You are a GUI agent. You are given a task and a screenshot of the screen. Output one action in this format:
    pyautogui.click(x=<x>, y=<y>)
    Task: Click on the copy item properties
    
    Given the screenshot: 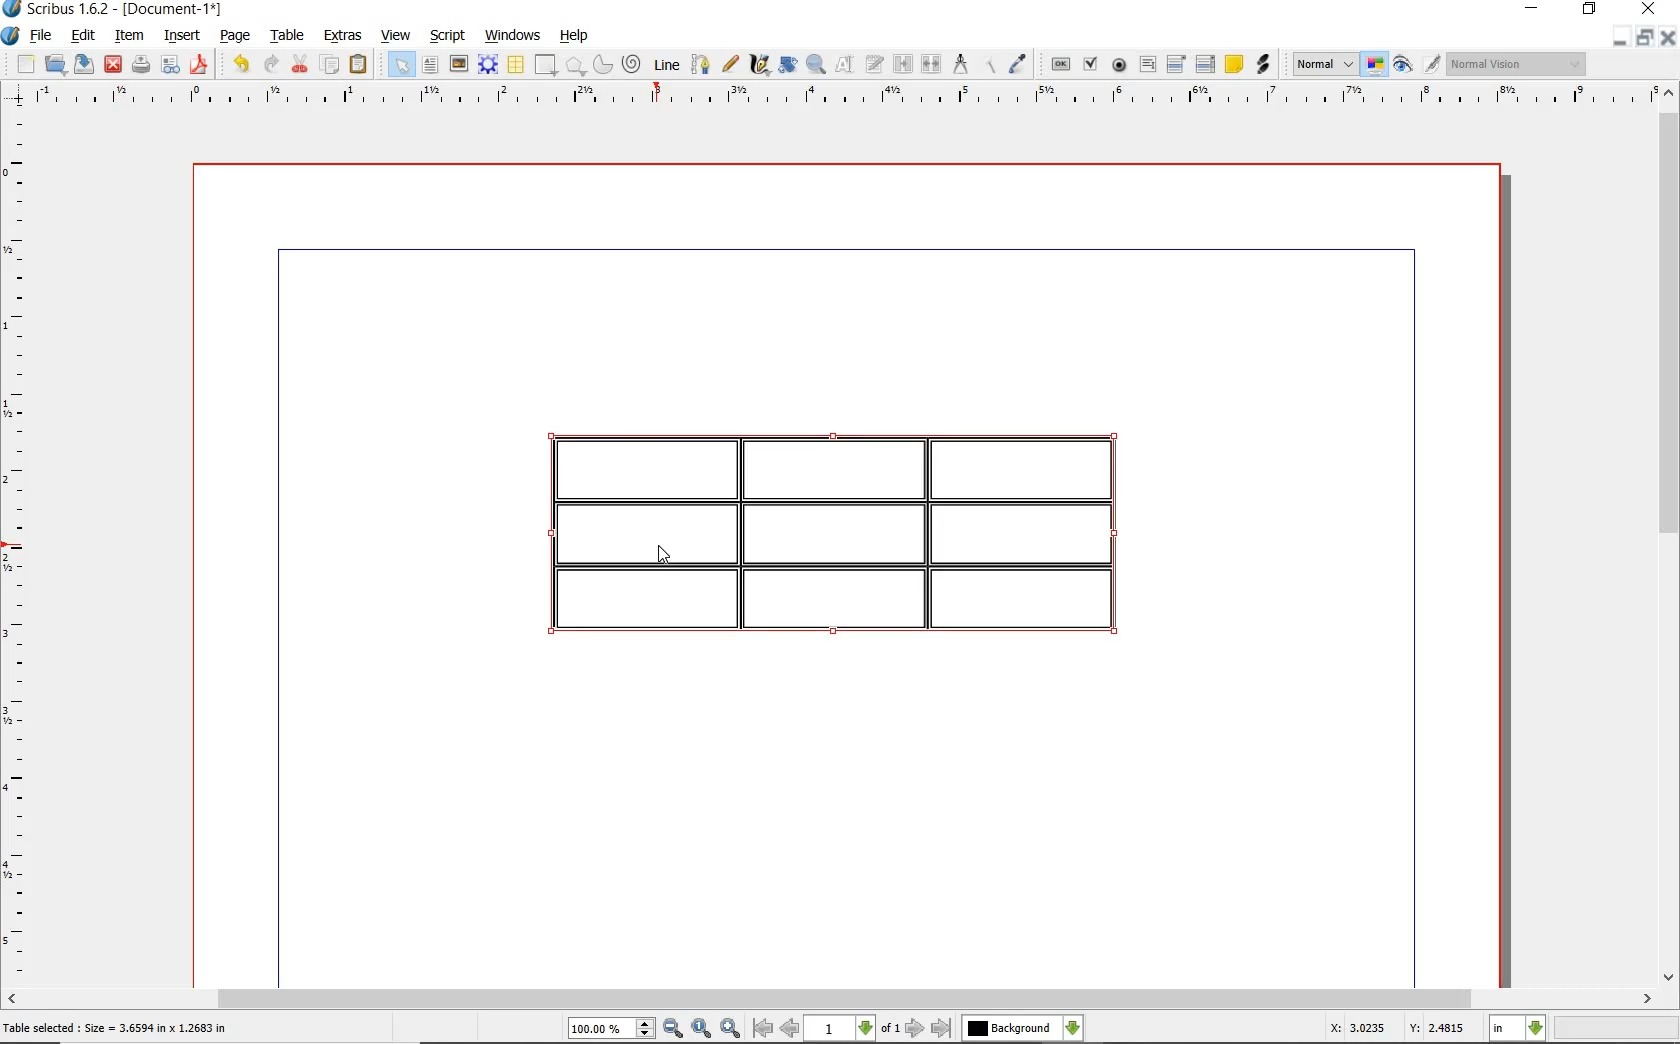 What is the action you would take?
    pyautogui.click(x=994, y=64)
    